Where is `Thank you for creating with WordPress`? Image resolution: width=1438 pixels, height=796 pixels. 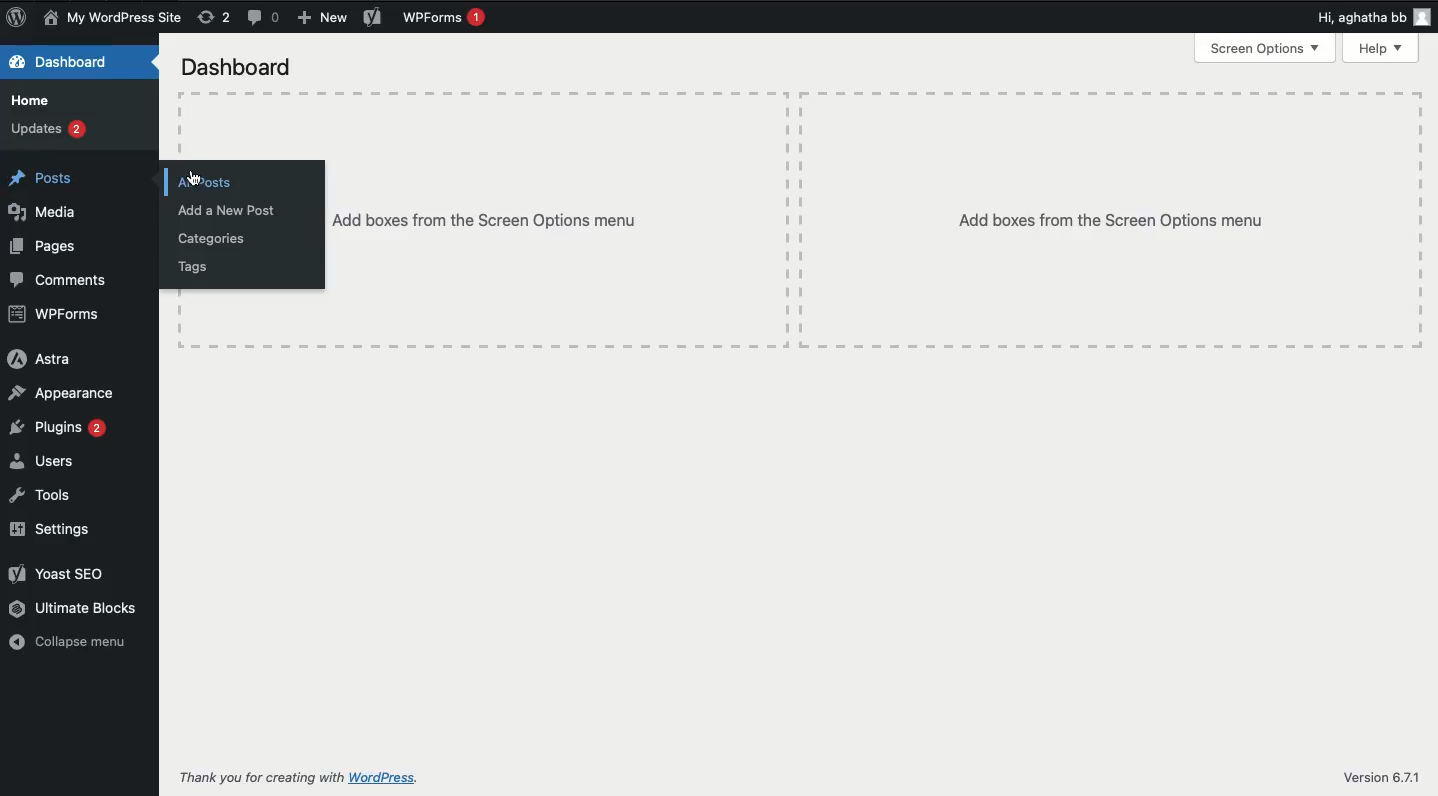
Thank you for creating with WordPress is located at coordinates (257, 777).